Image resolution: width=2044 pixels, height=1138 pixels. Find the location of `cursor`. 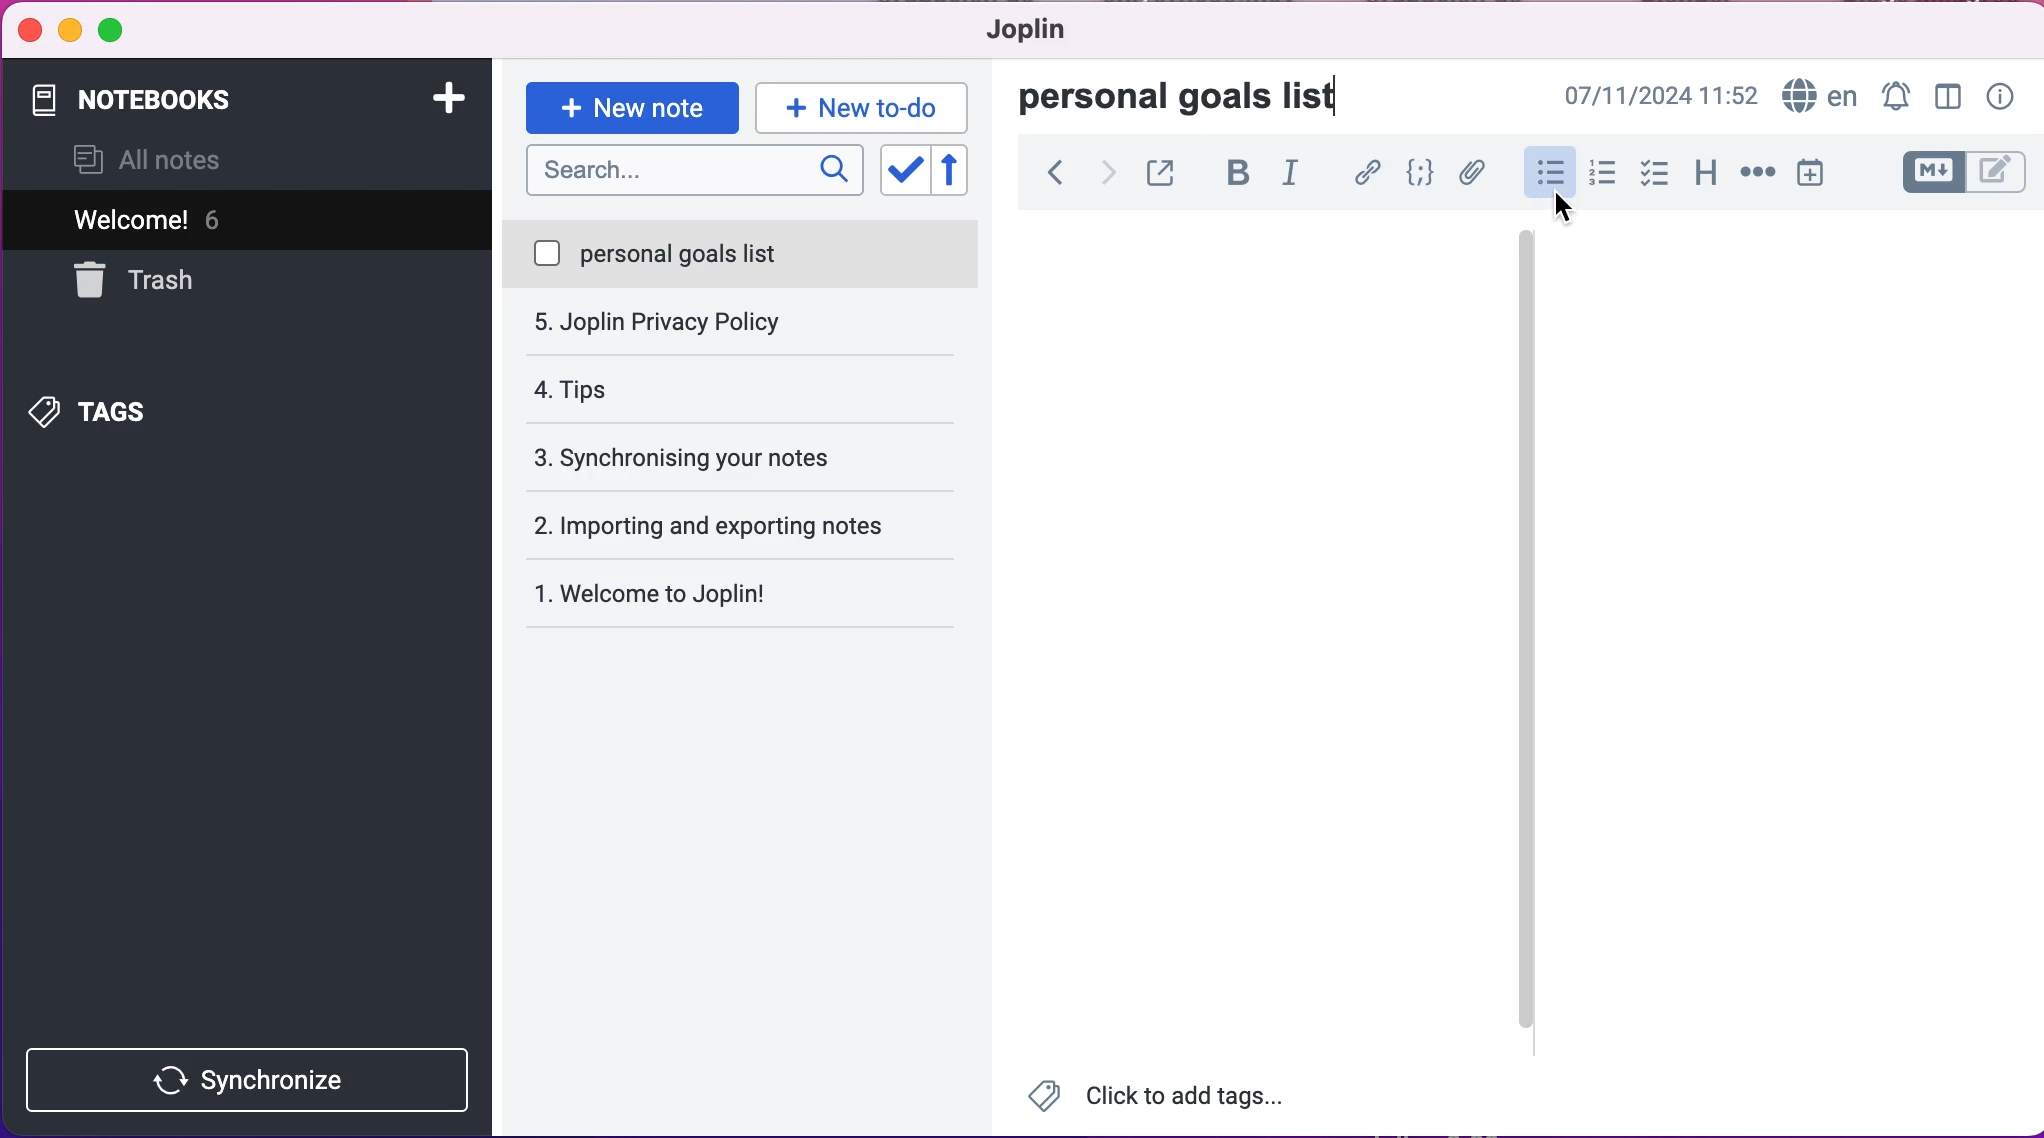

cursor is located at coordinates (1568, 205).